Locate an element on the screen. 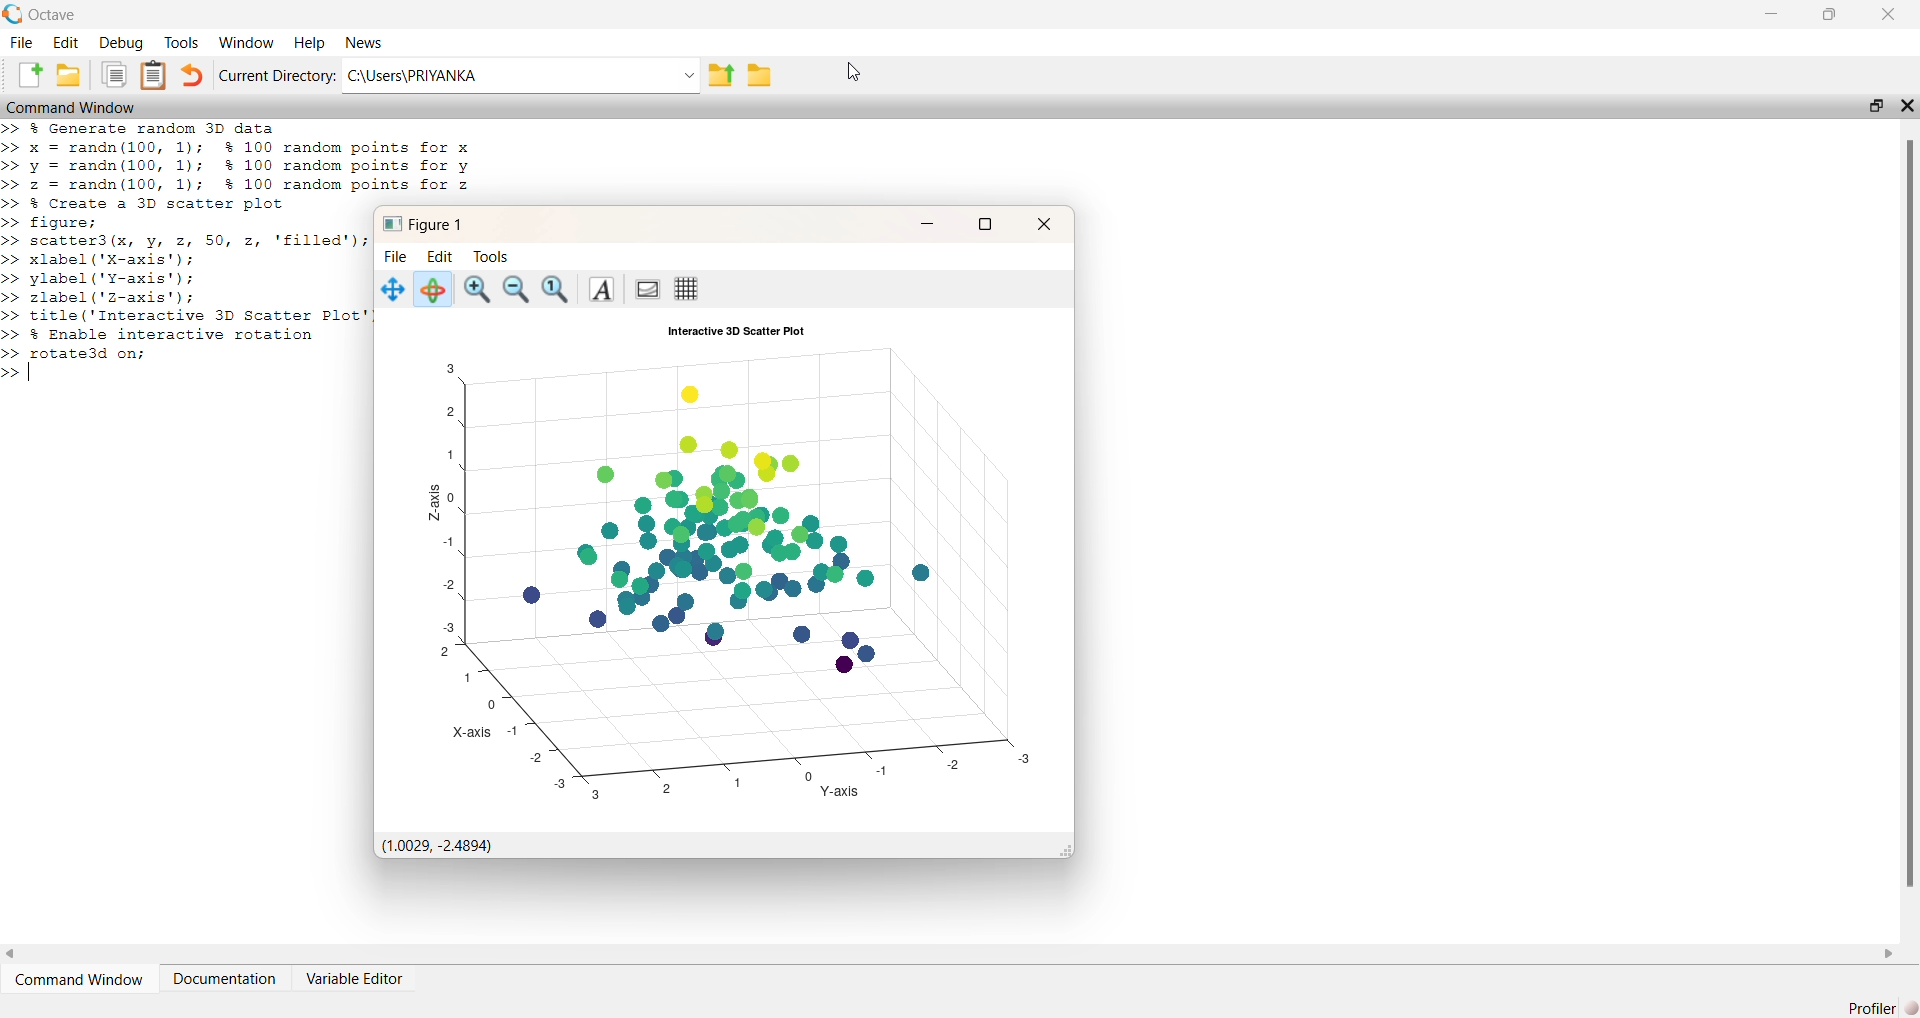  Documentation is located at coordinates (224, 979).